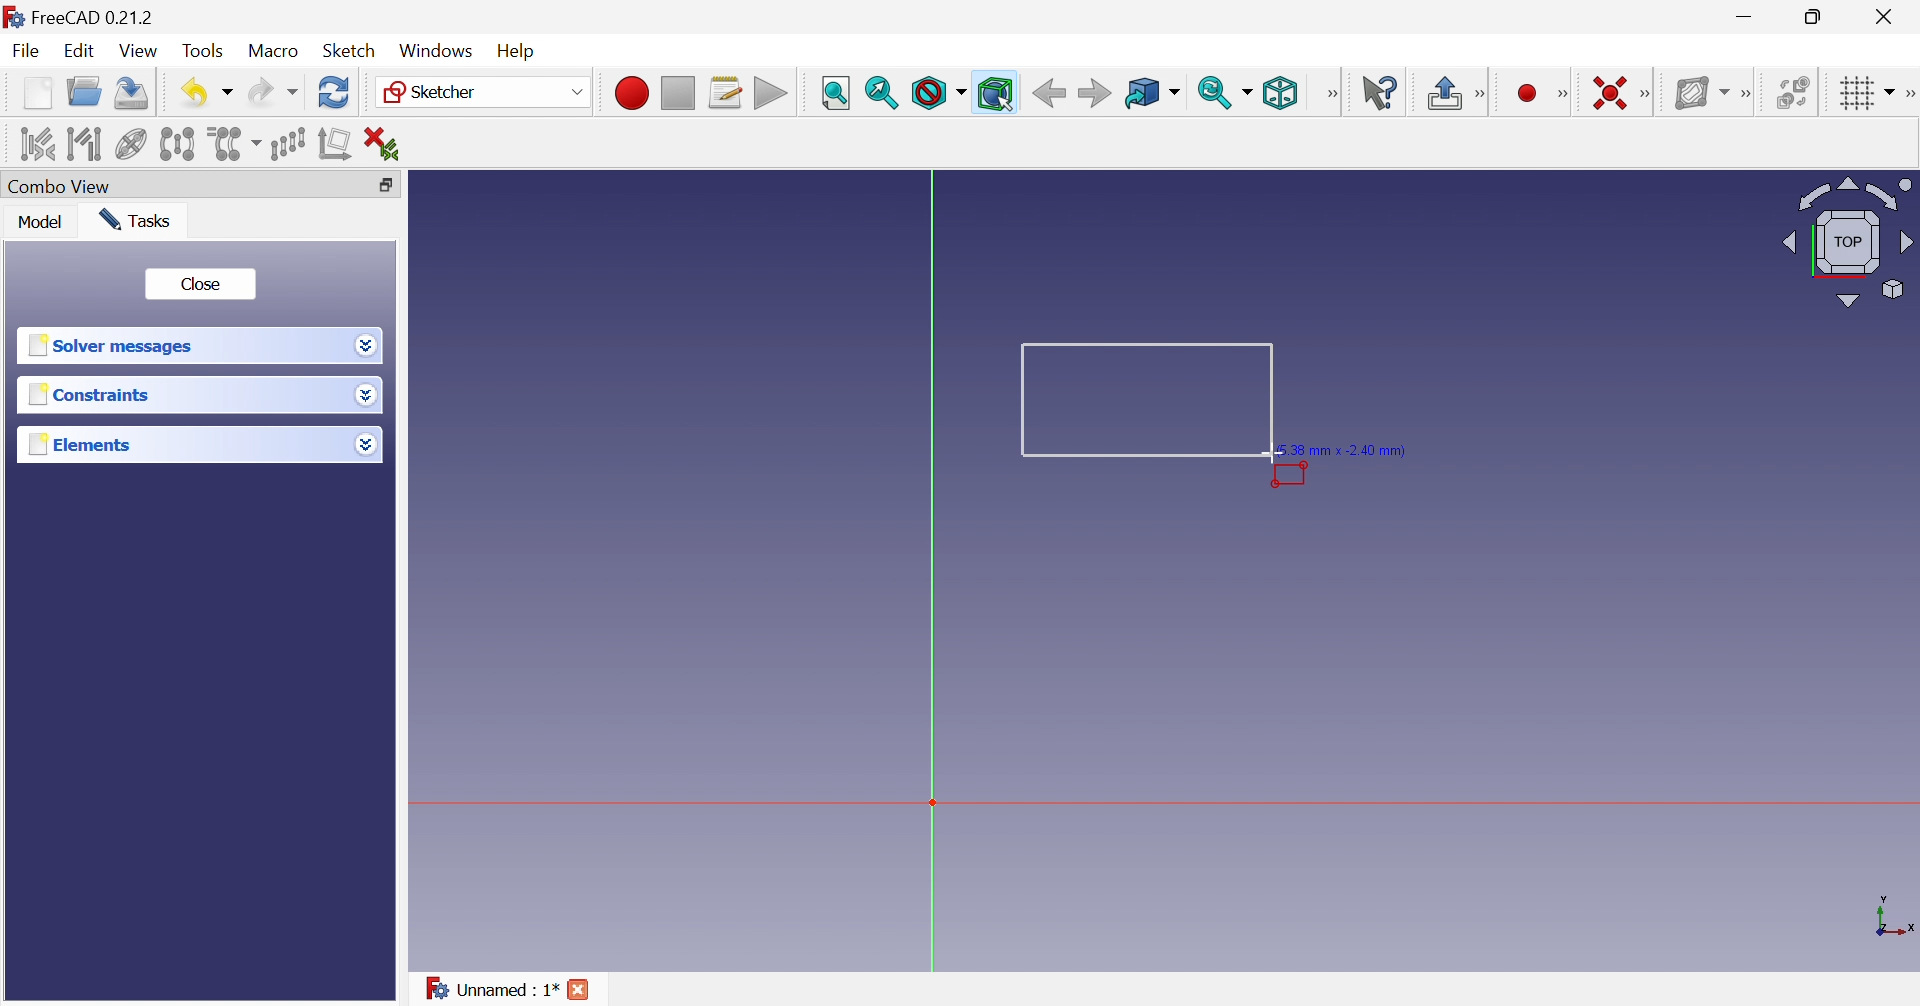 The height and width of the screenshot is (1006, 1920). What do you see at coordinates (40, 222) in the screenshot?
I see `Model` at bounding box center [40, 222].